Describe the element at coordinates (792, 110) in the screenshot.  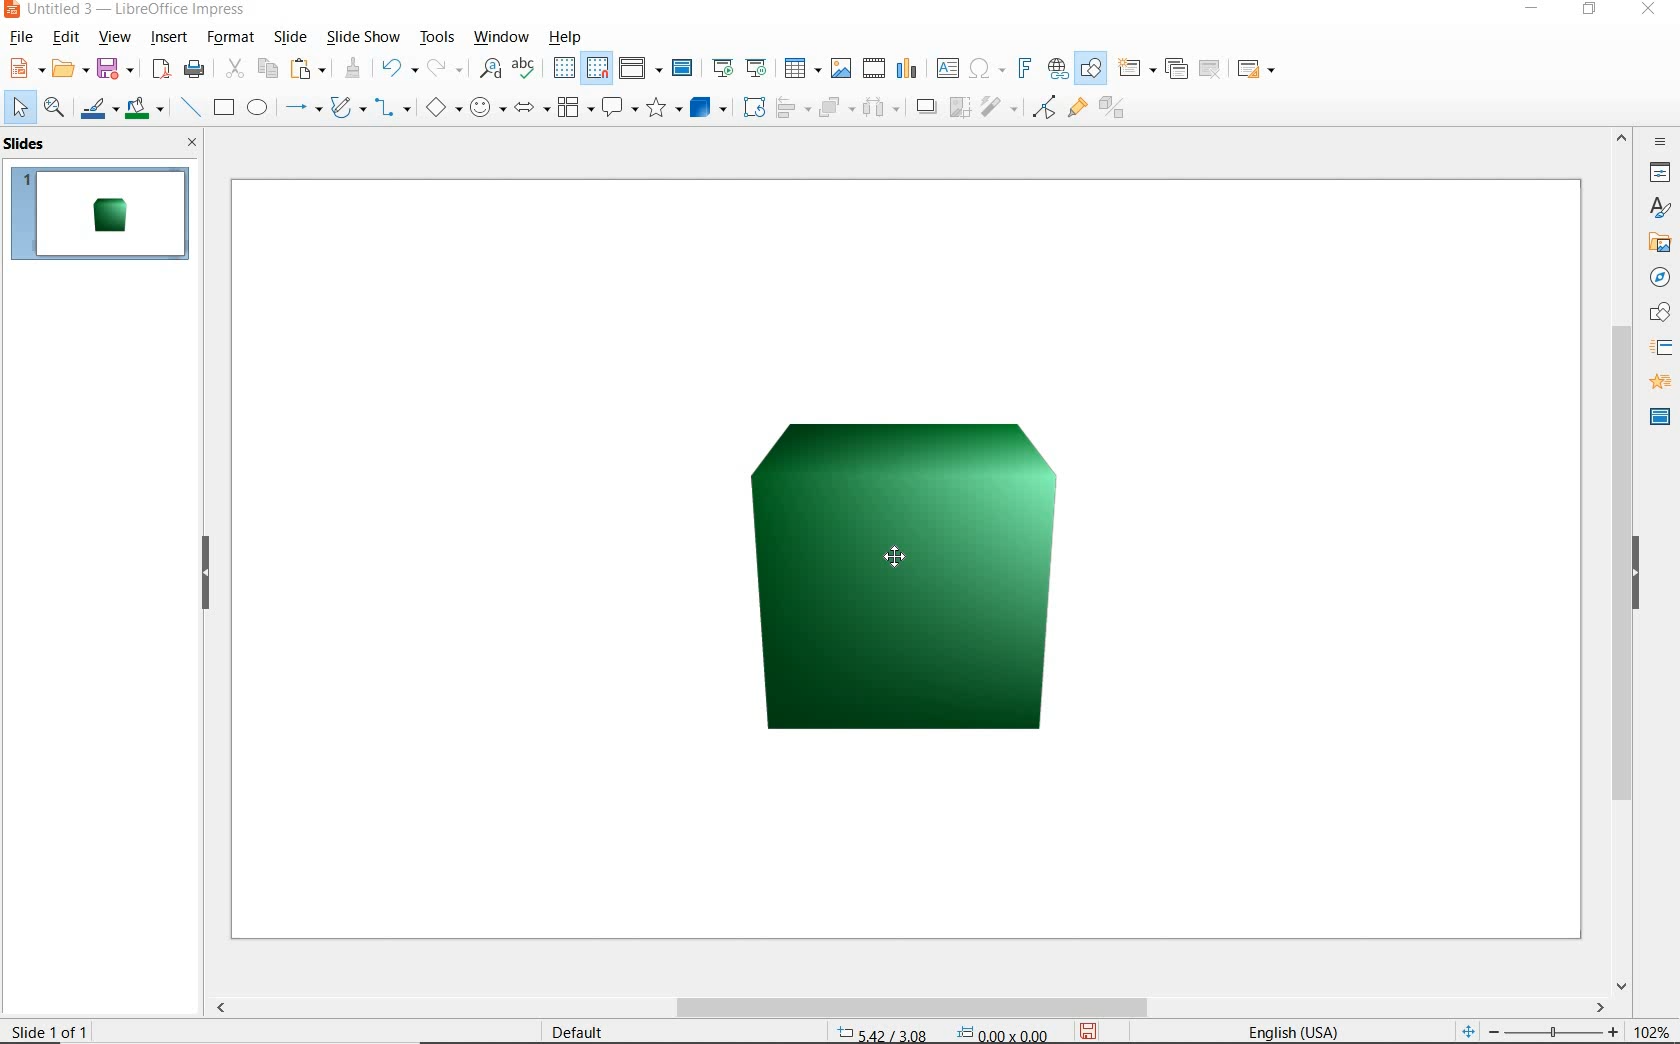
I see `ALIGN OBJECTS` at that location.